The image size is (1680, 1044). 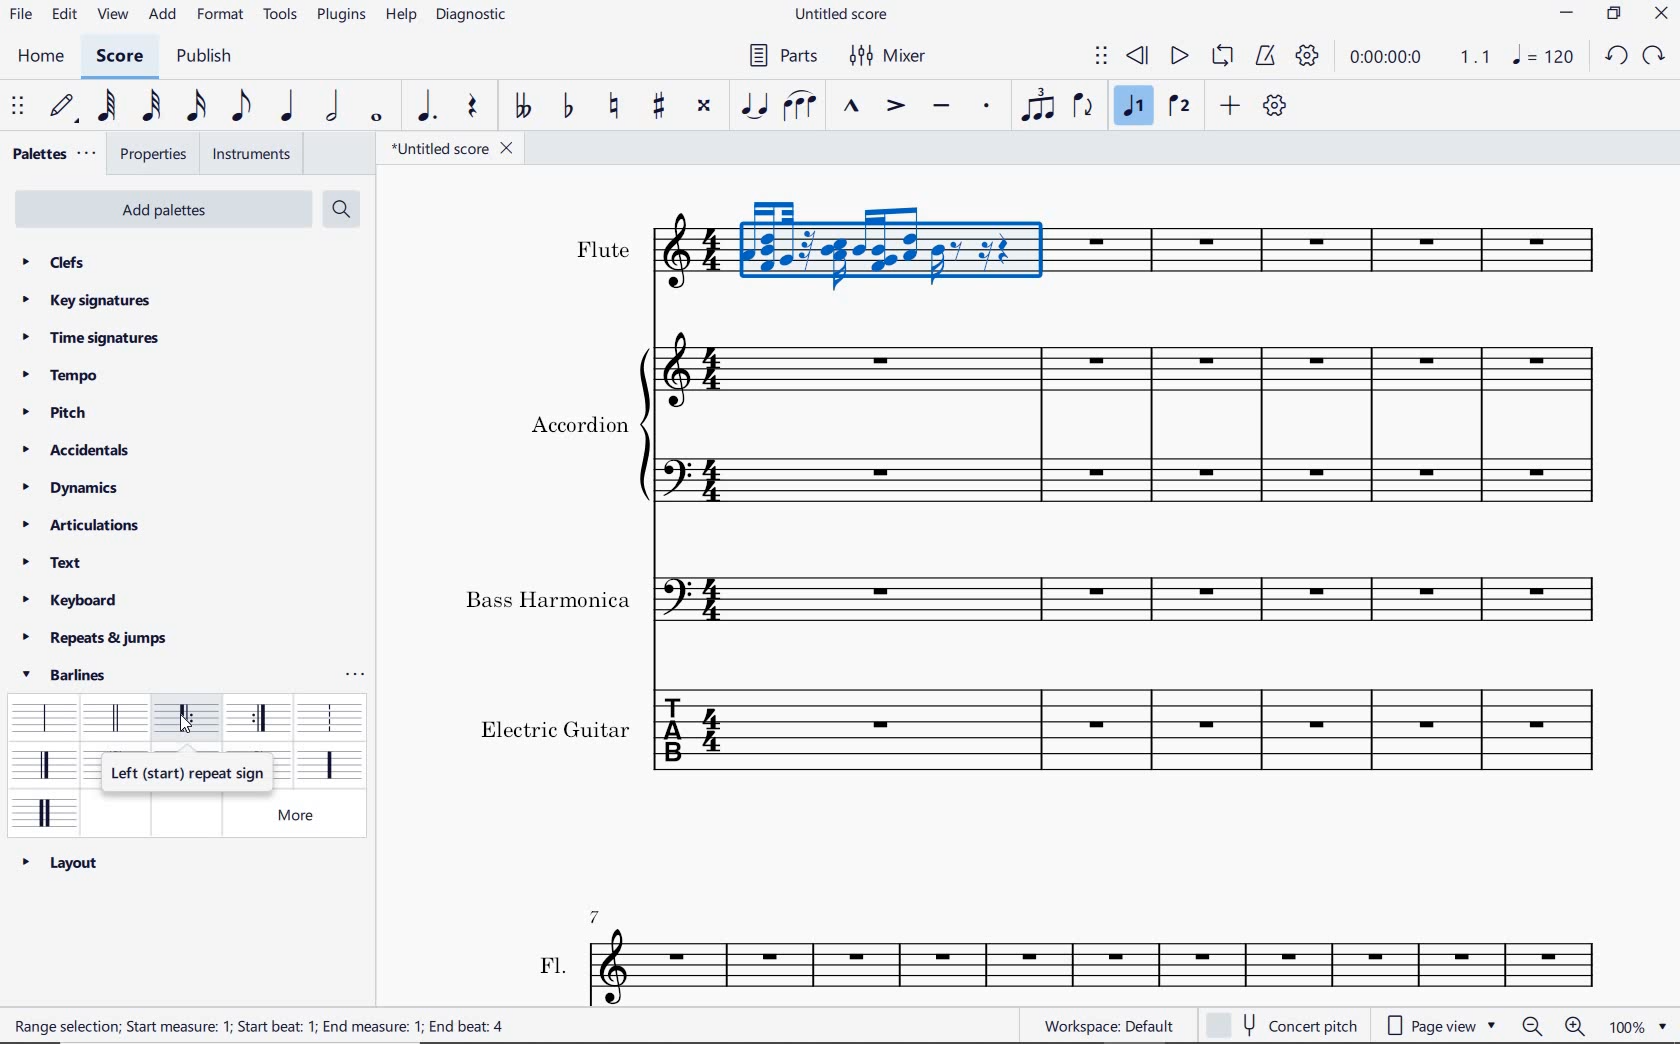 What do you see at coordinates (261, 720) in the screenshot?
I see `right (end) repeat sign` at bounding box center [261, 720].